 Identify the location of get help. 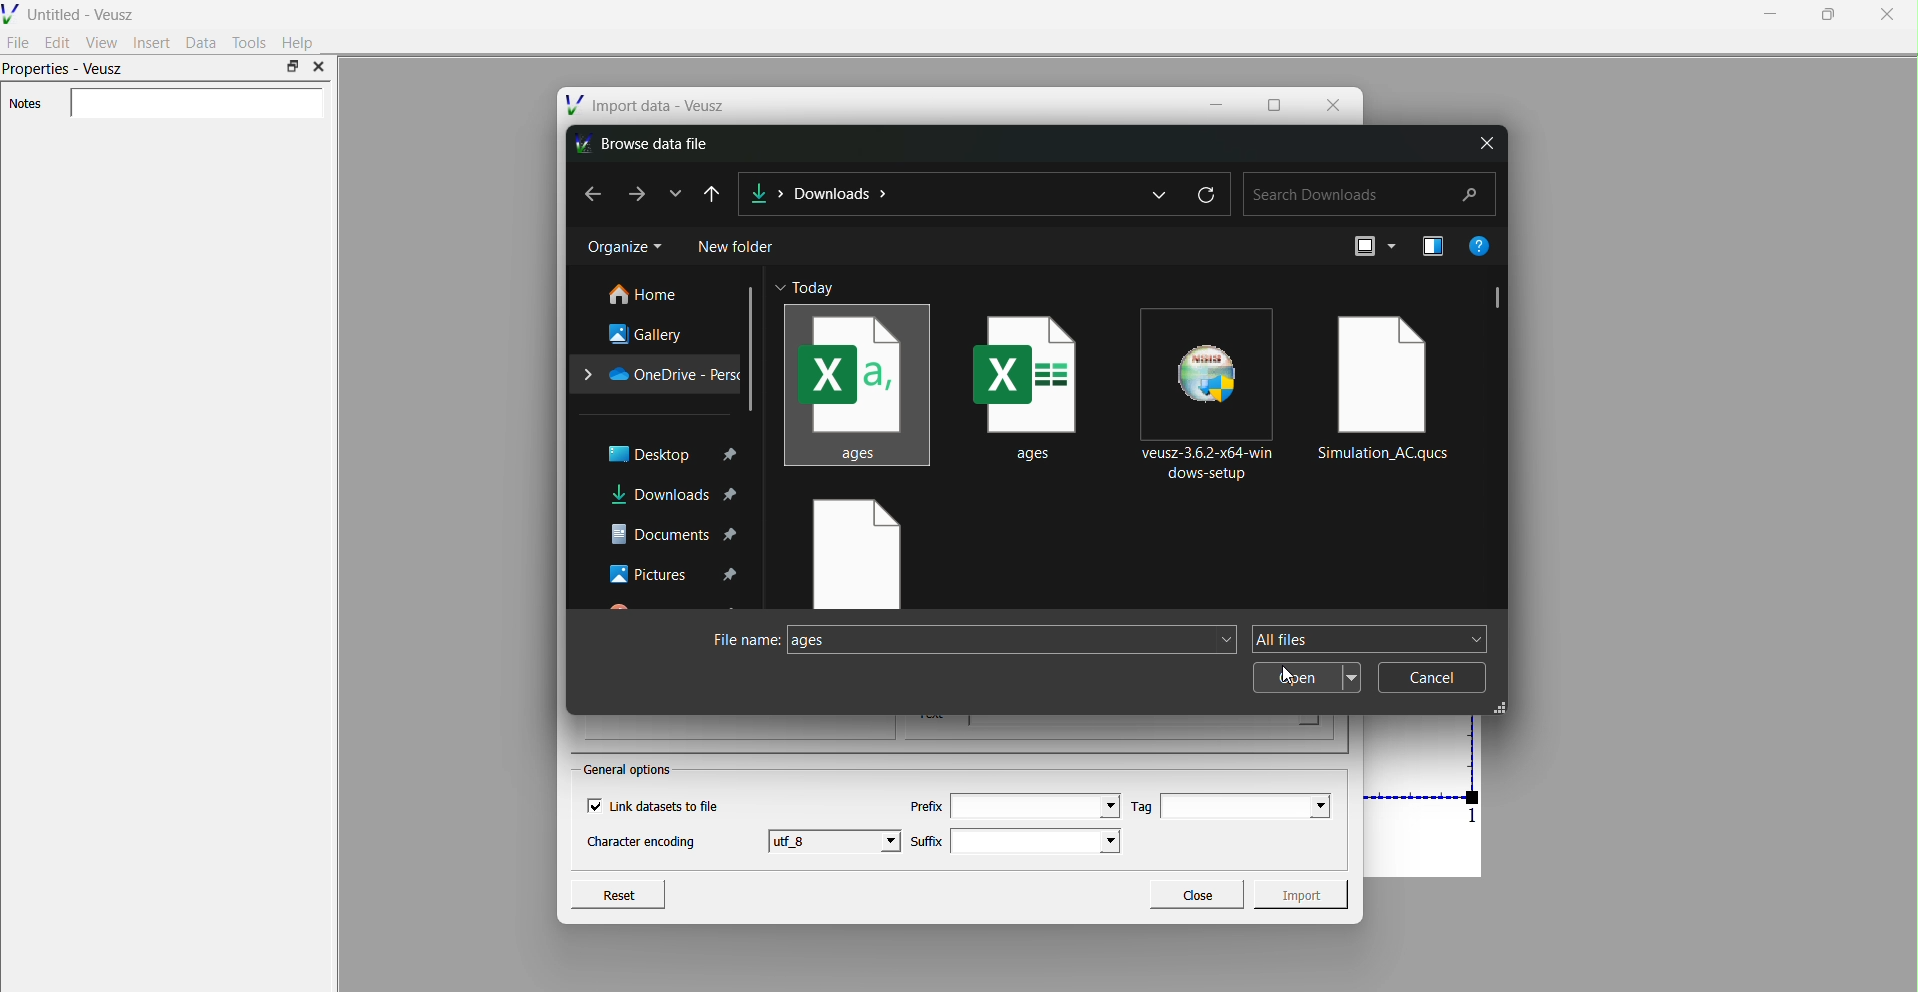
(1478, 245).